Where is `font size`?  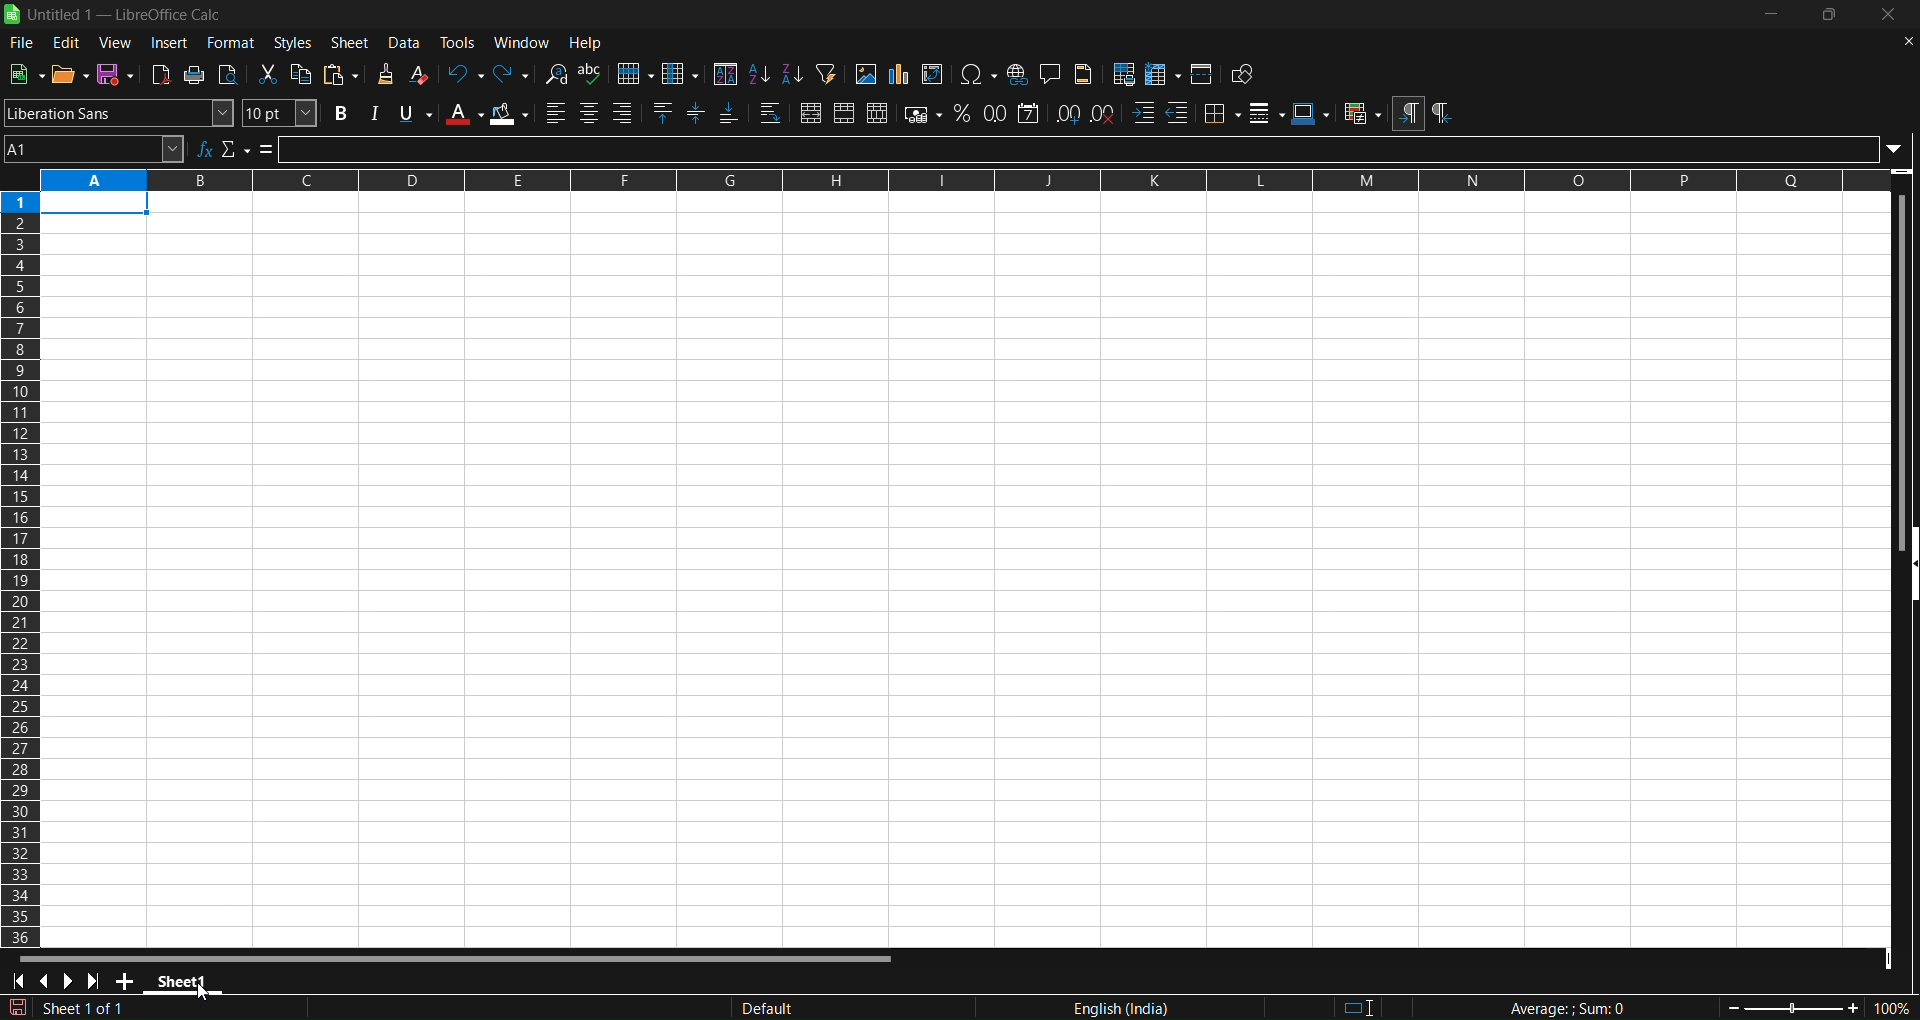 font size is located at coordinates (281, 113).